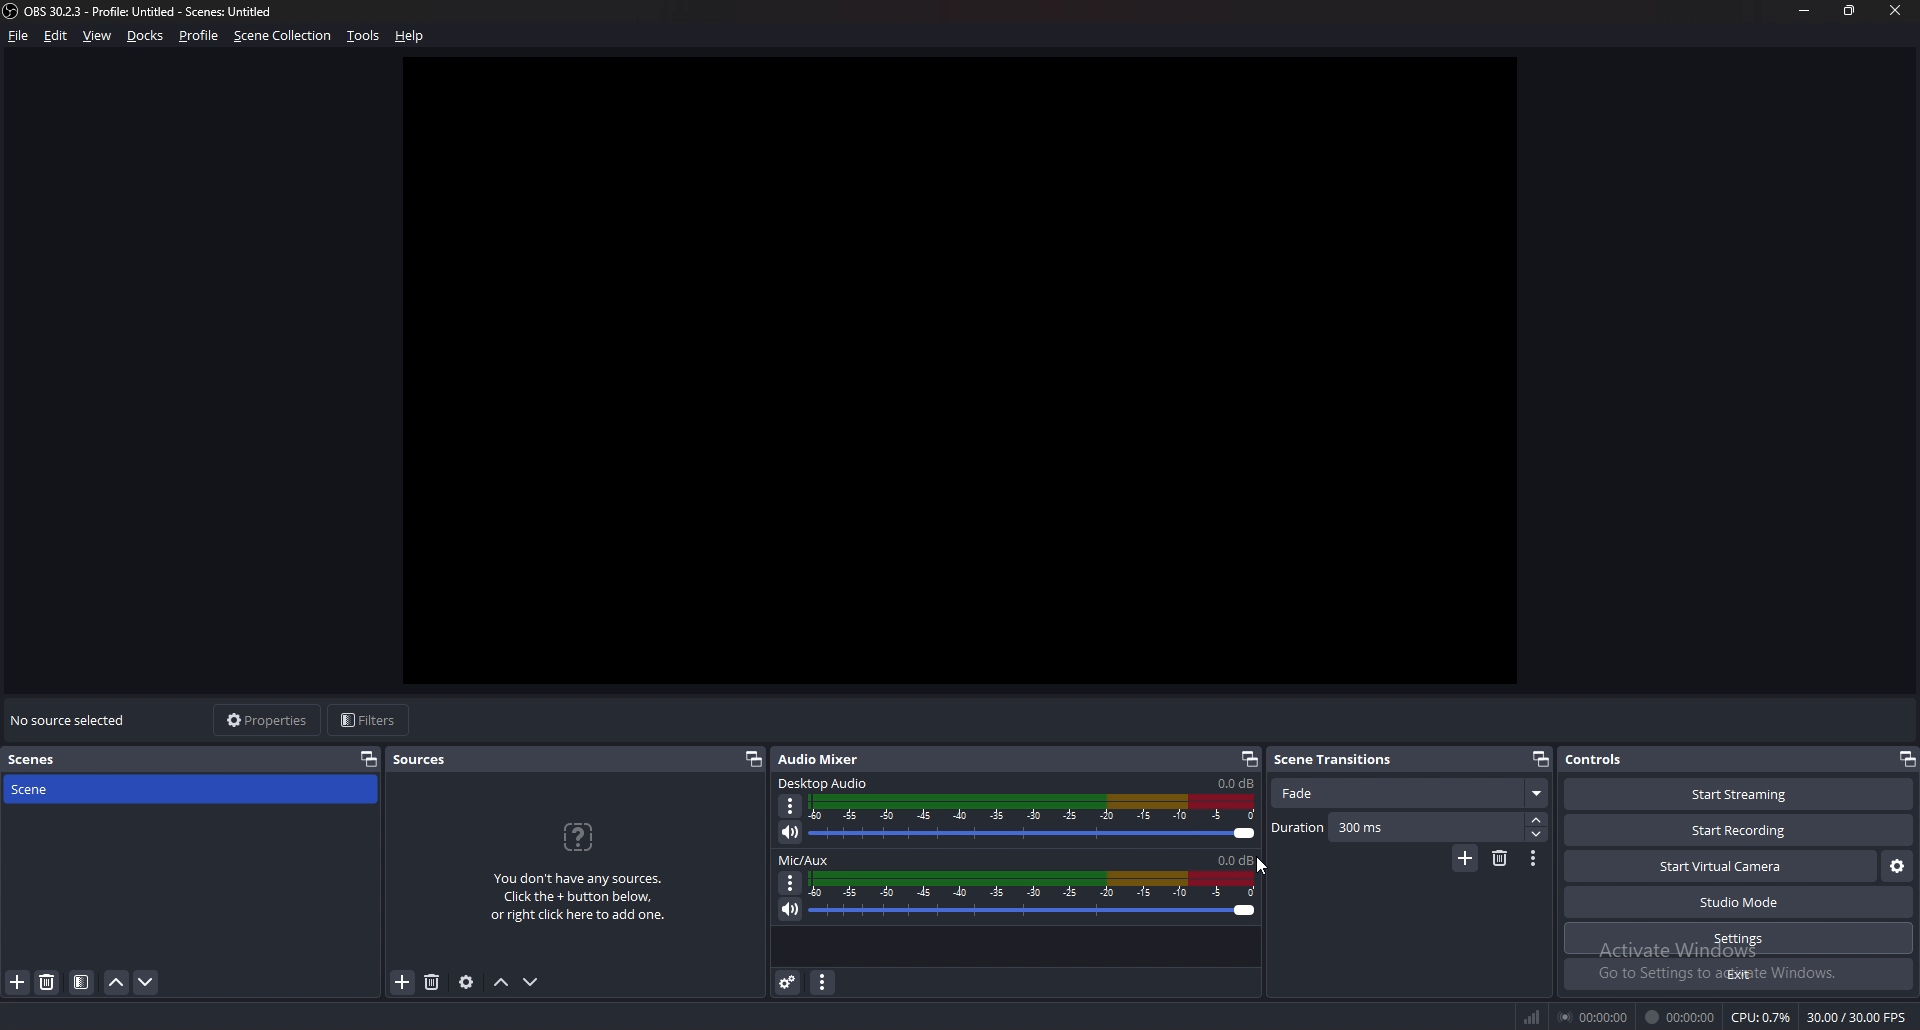 Image resolution: width=1920 pixels, height=1030 pixels. What do you see at coordinates (146, 36) in the screenshot?
I see `docks` at bounding box center [146, 36].